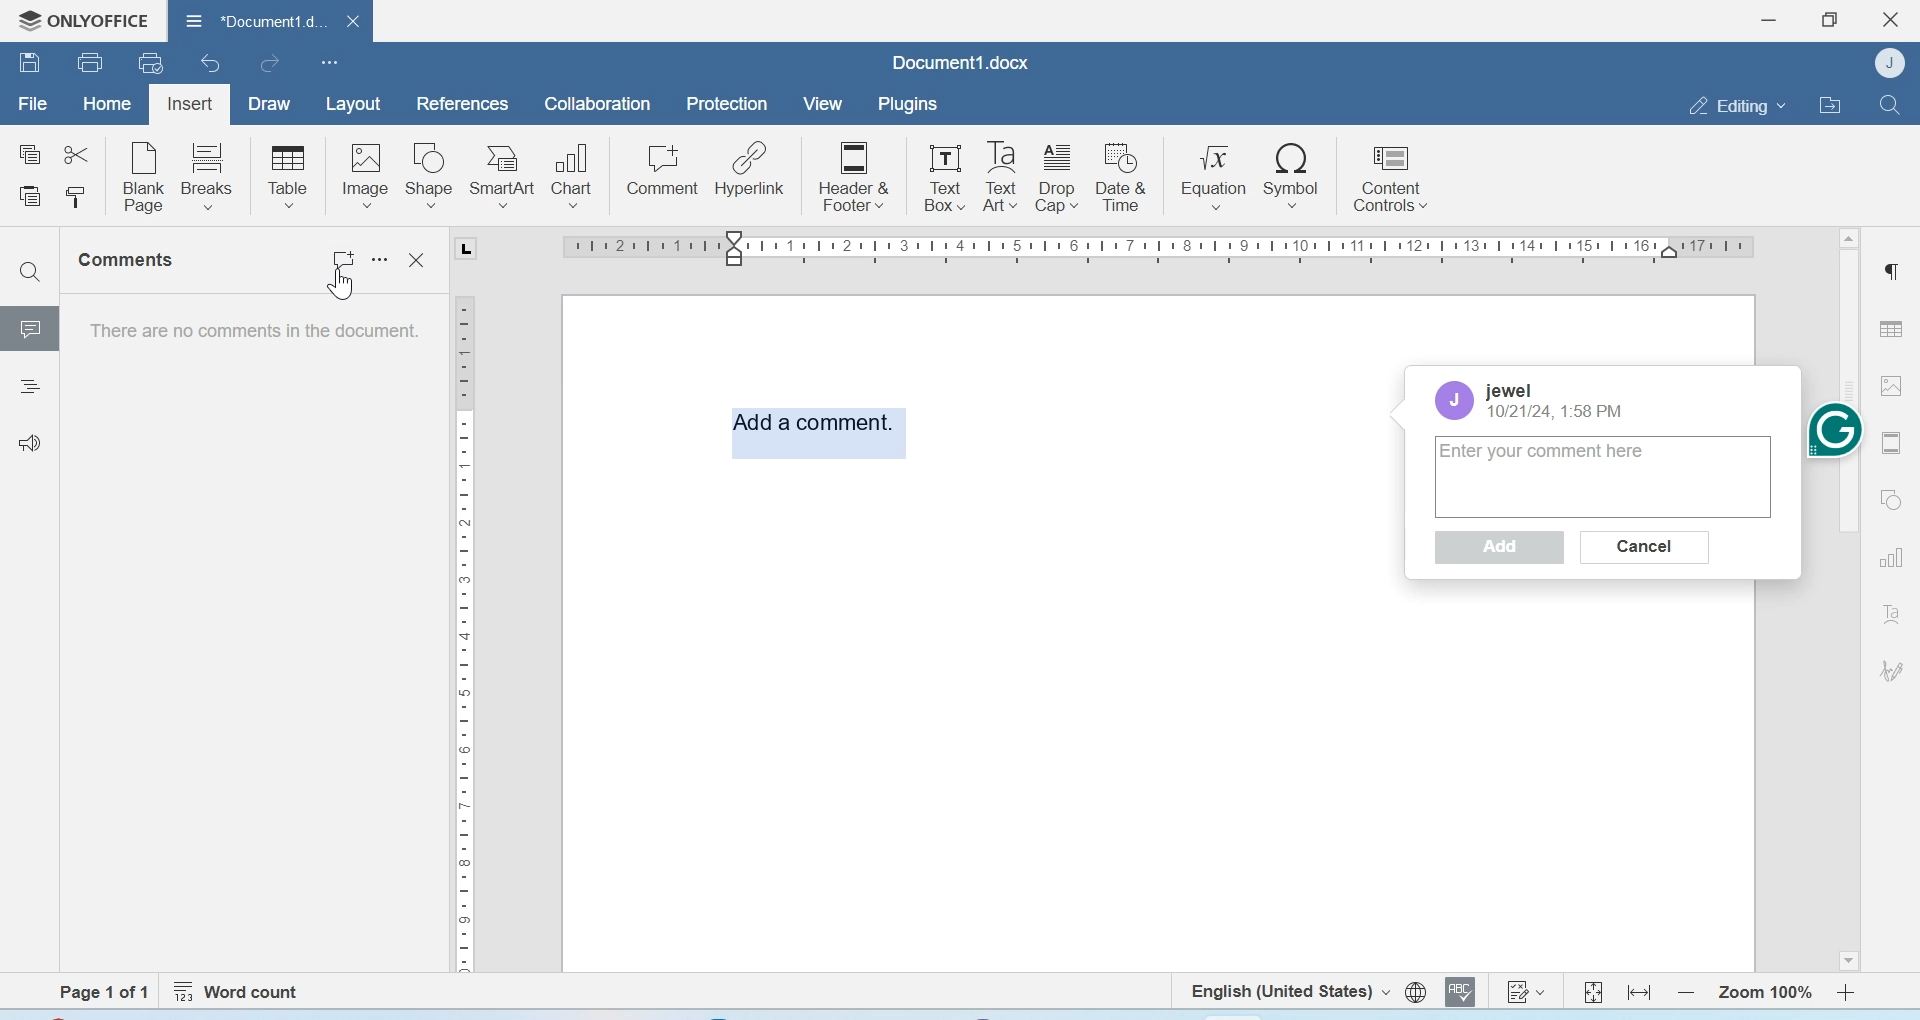 The width and height of the screenshot is (1920, 1020). I want to click on Insert, so click(189, 105).